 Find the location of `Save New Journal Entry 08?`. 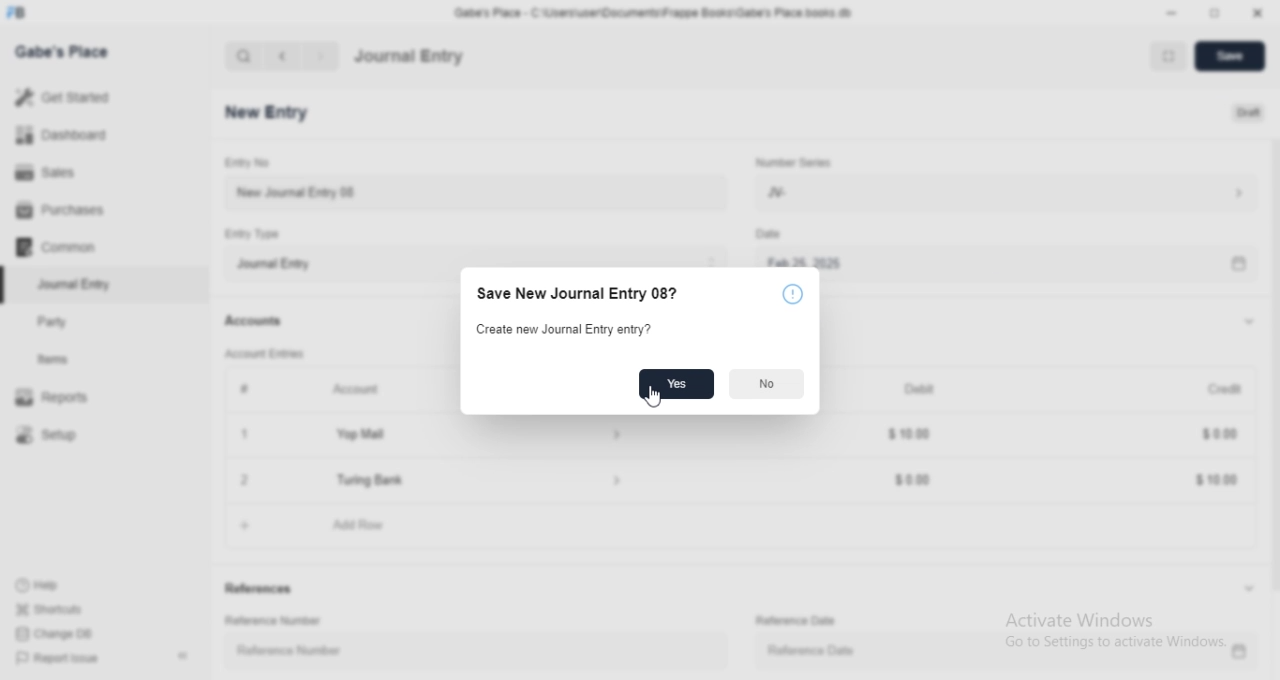

Save New Journal Entry 08? is located at coordinates (584, 295).